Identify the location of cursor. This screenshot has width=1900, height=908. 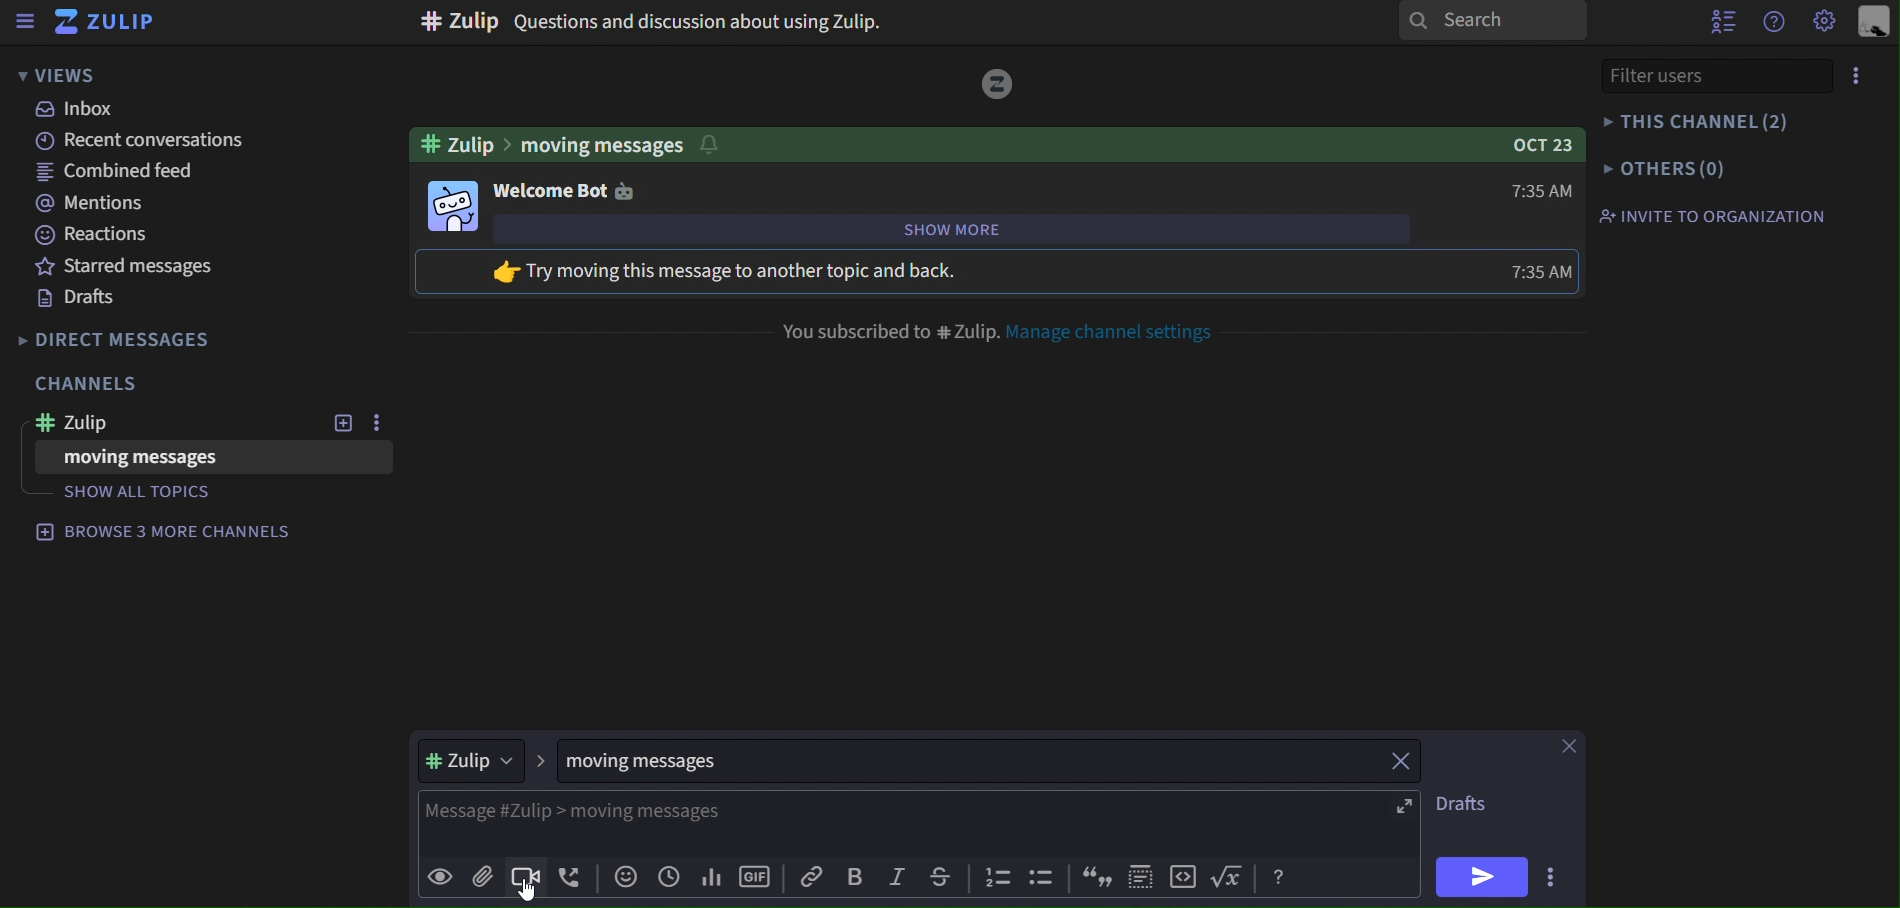
(533, 893).